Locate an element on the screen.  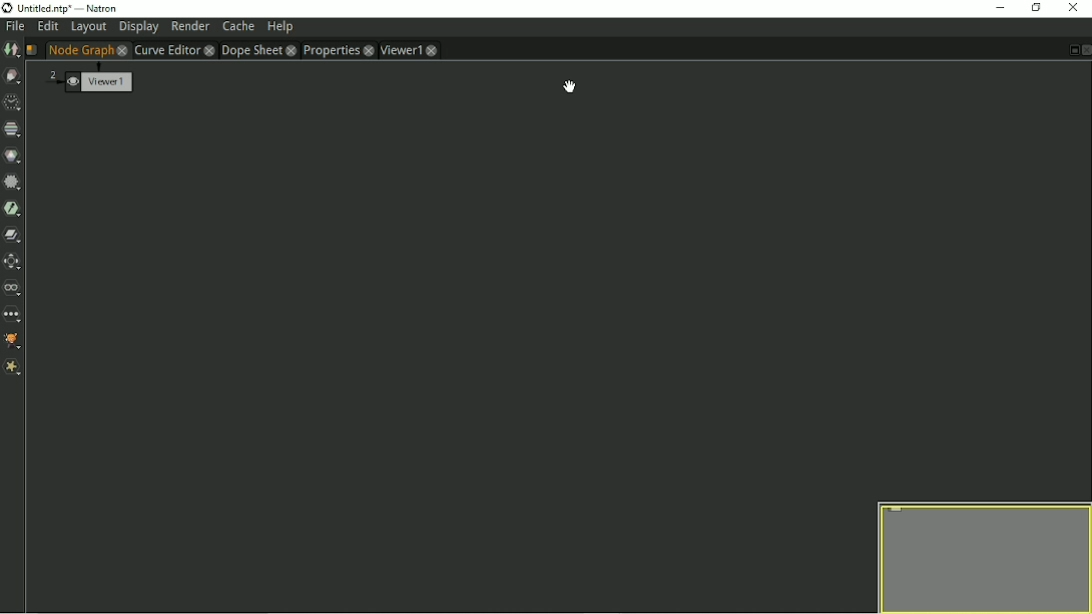
Viewer1 is located at coordinates (400, 50).